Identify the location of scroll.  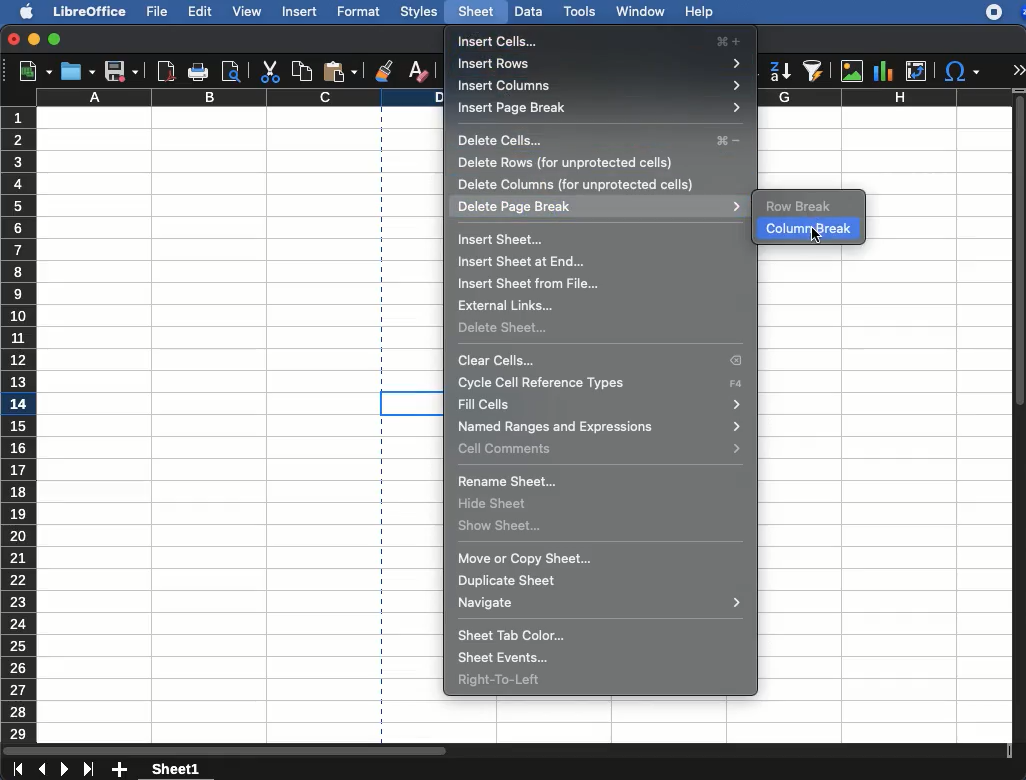
(1020, 418).